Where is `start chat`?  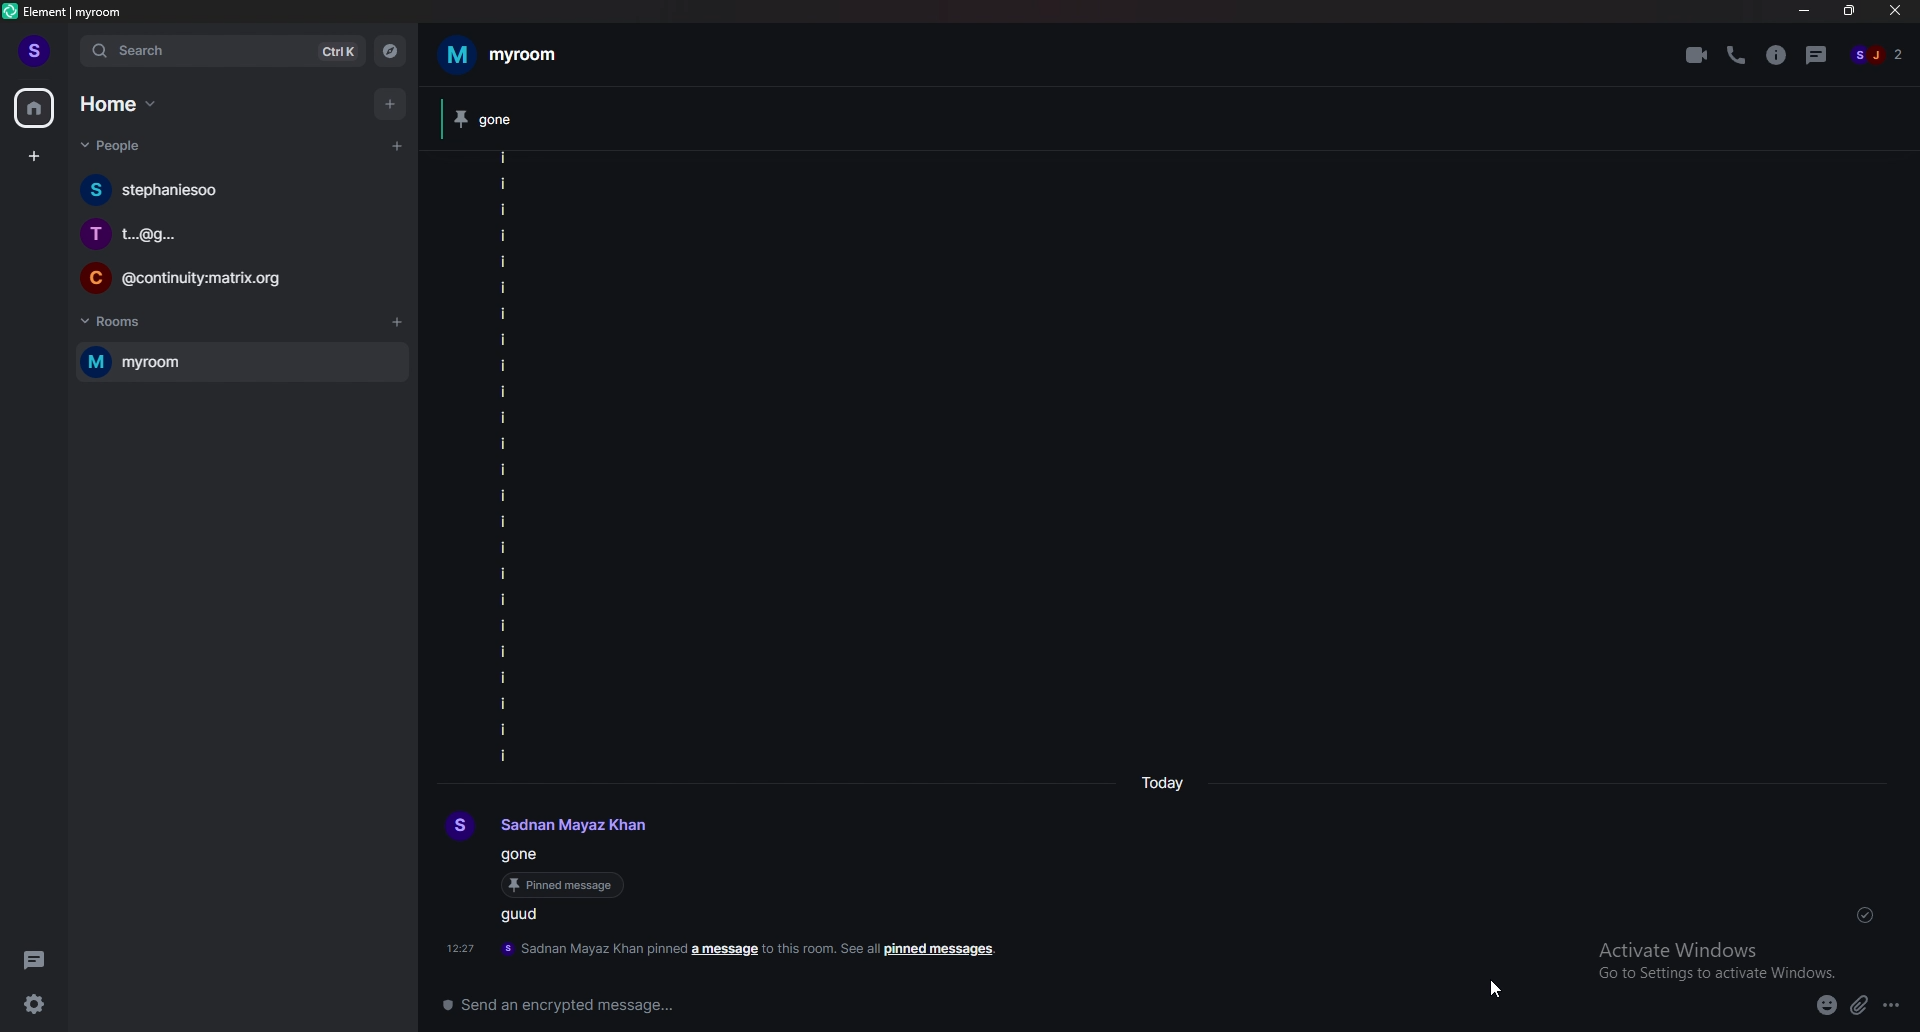 start chat is located at coordinates (398, 147).